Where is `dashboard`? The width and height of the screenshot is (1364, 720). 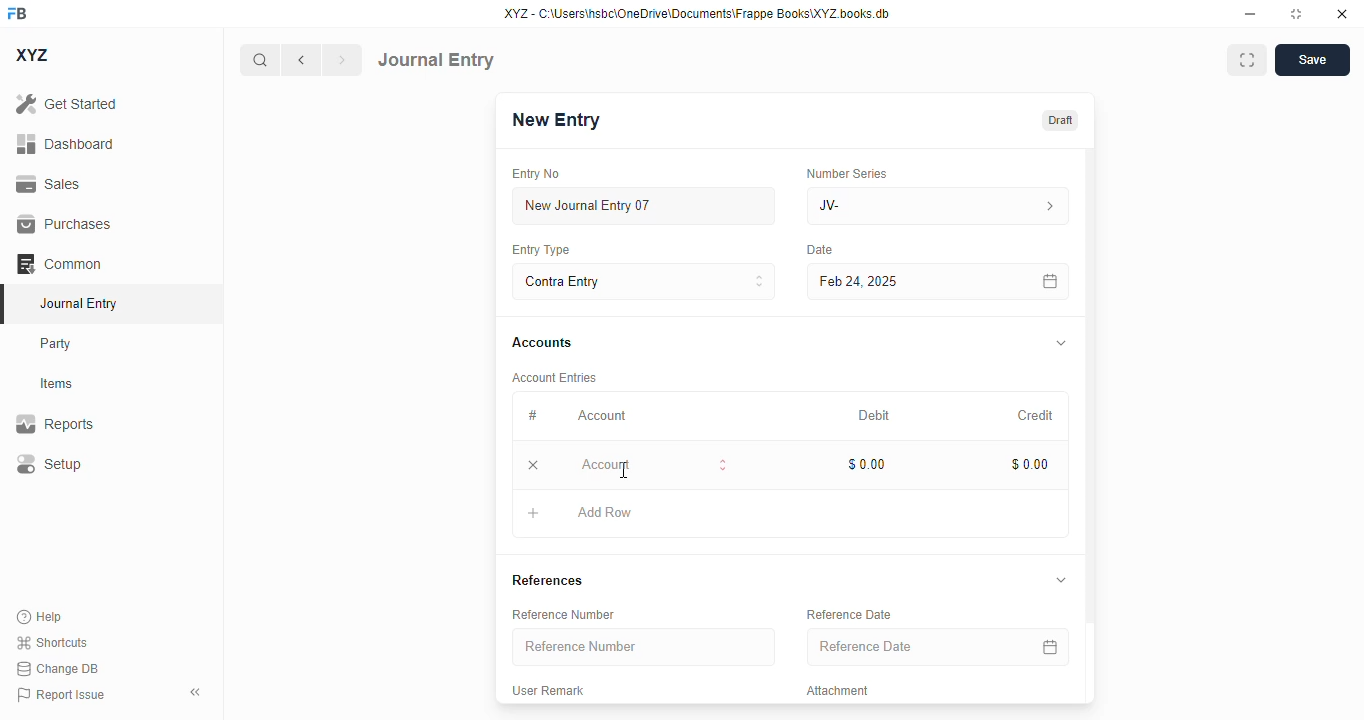 dashboard is located at coordinates (65, 143).